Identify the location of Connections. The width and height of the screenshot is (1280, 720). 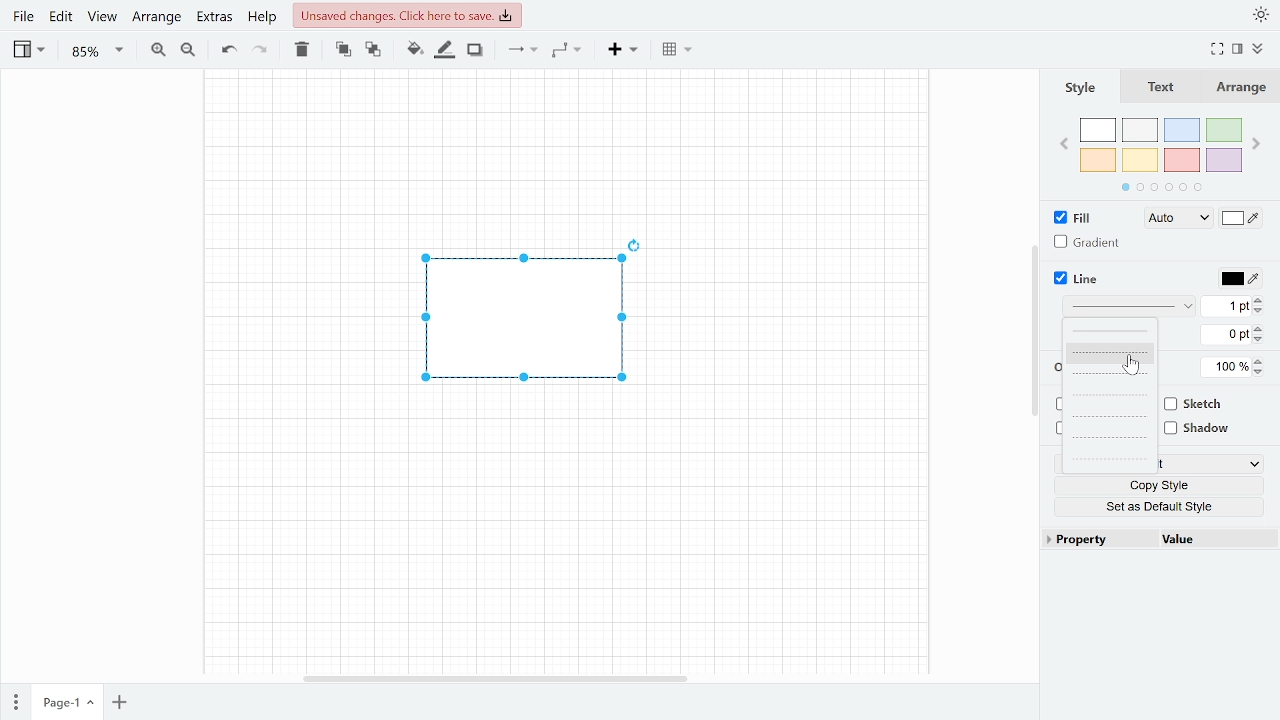
(523, 51).